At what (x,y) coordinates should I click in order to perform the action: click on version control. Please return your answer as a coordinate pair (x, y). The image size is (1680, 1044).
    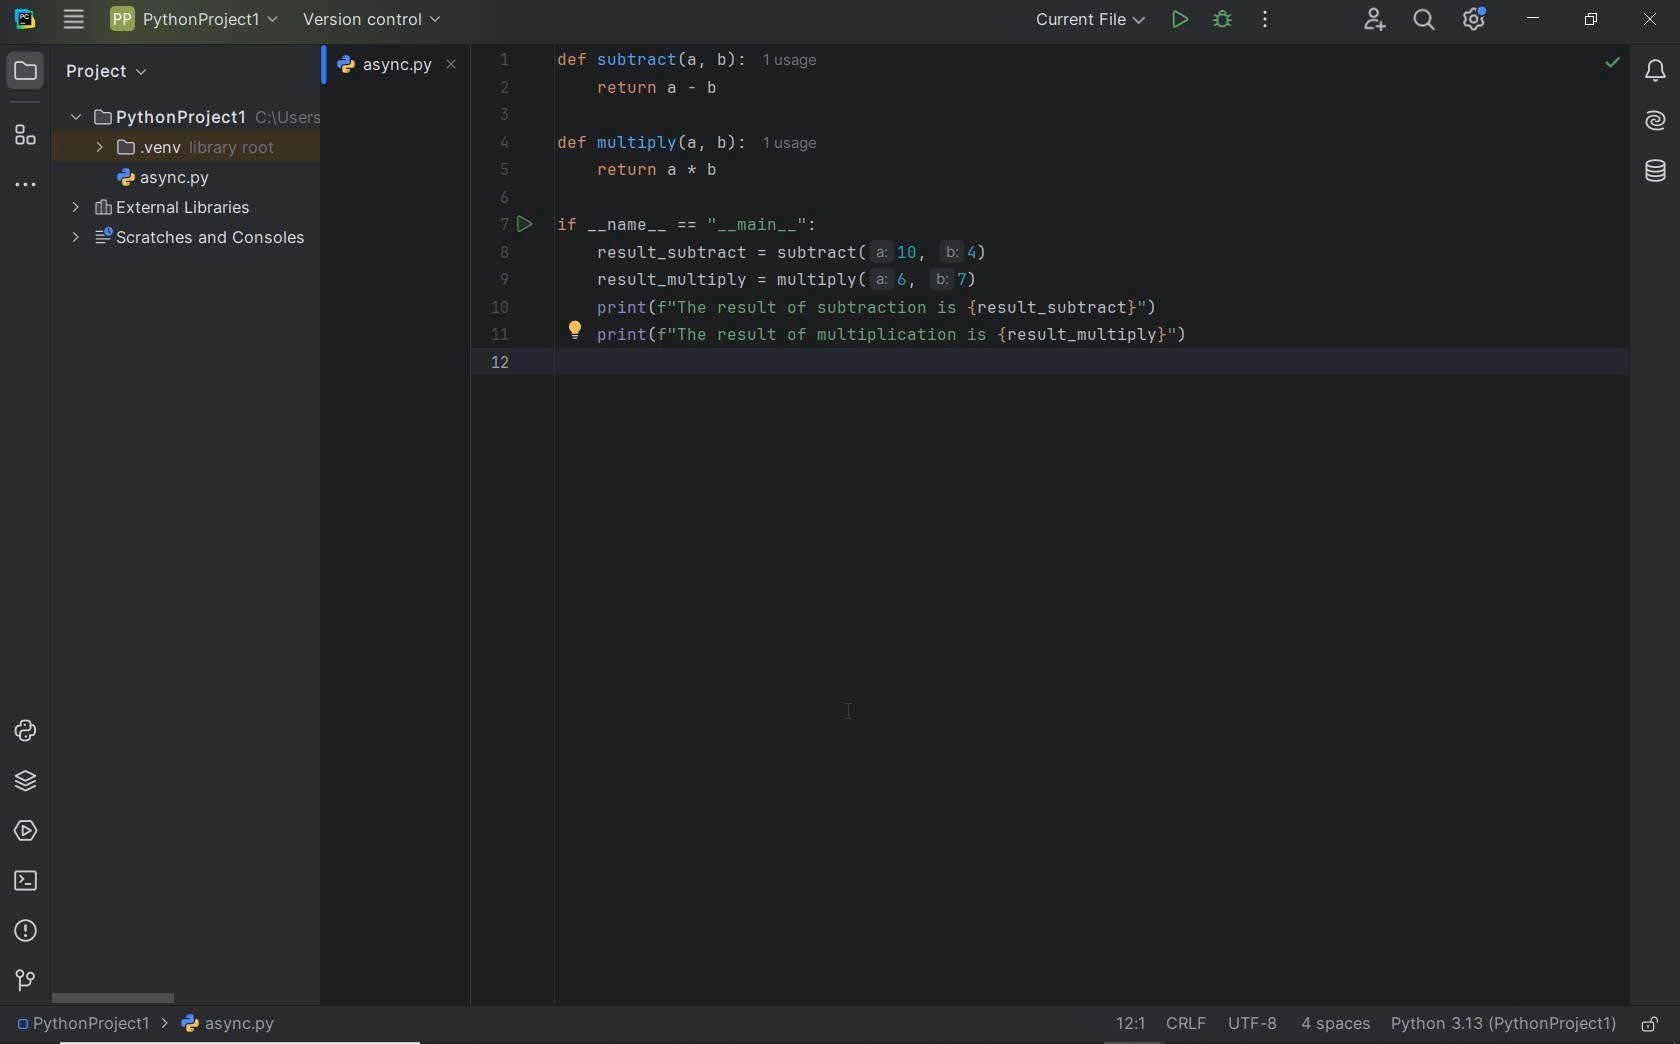
    Looking at the image, I should click on (25, 982).